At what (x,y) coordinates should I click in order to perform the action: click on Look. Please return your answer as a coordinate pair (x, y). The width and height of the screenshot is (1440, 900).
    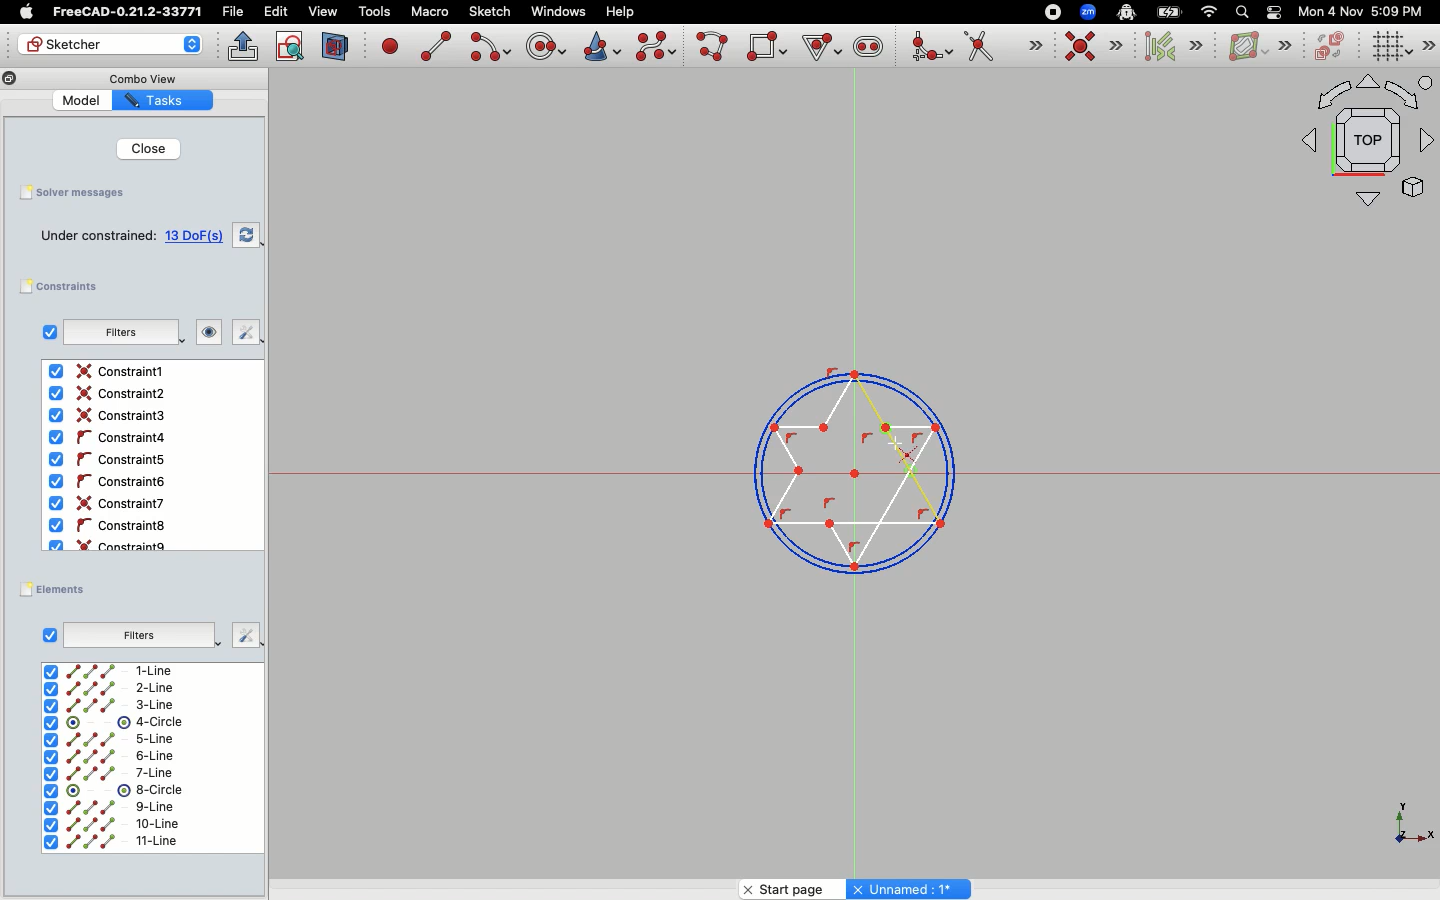
    Looking at the image, I should click on (201, 334).